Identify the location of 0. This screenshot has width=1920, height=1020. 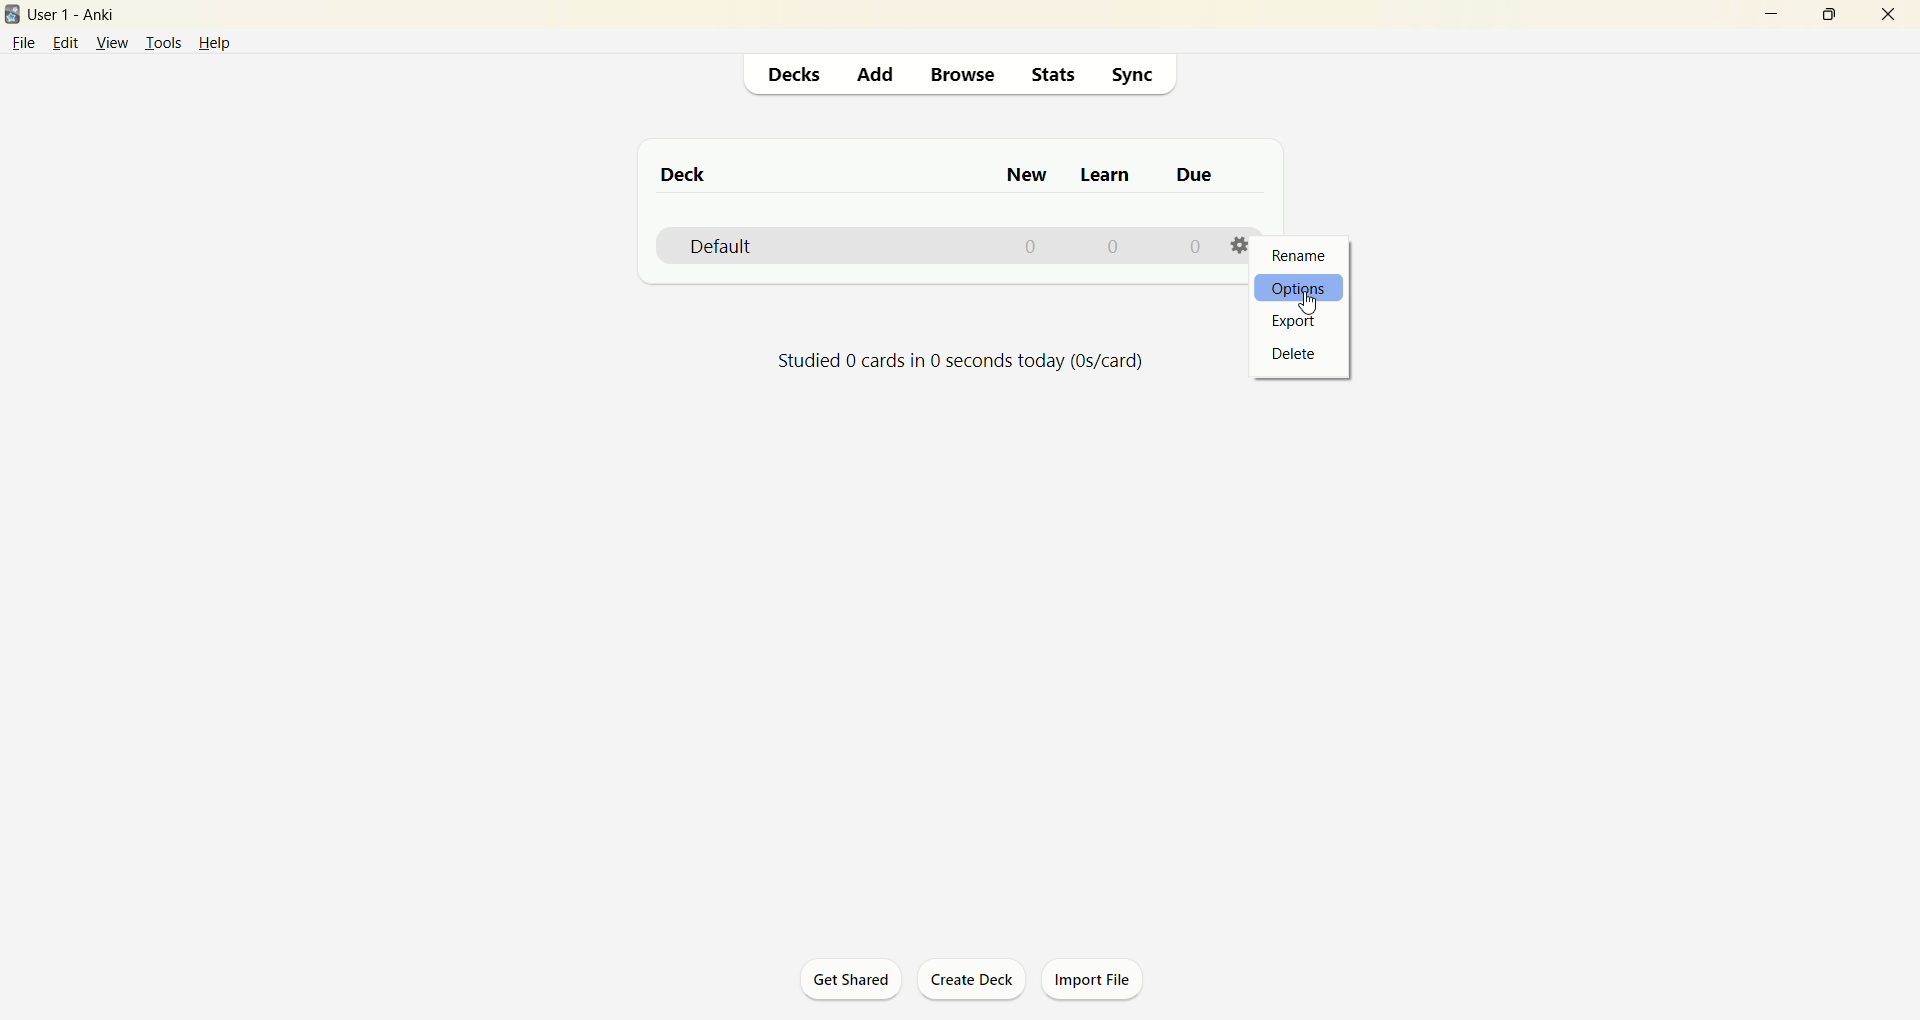
(1034, 248).